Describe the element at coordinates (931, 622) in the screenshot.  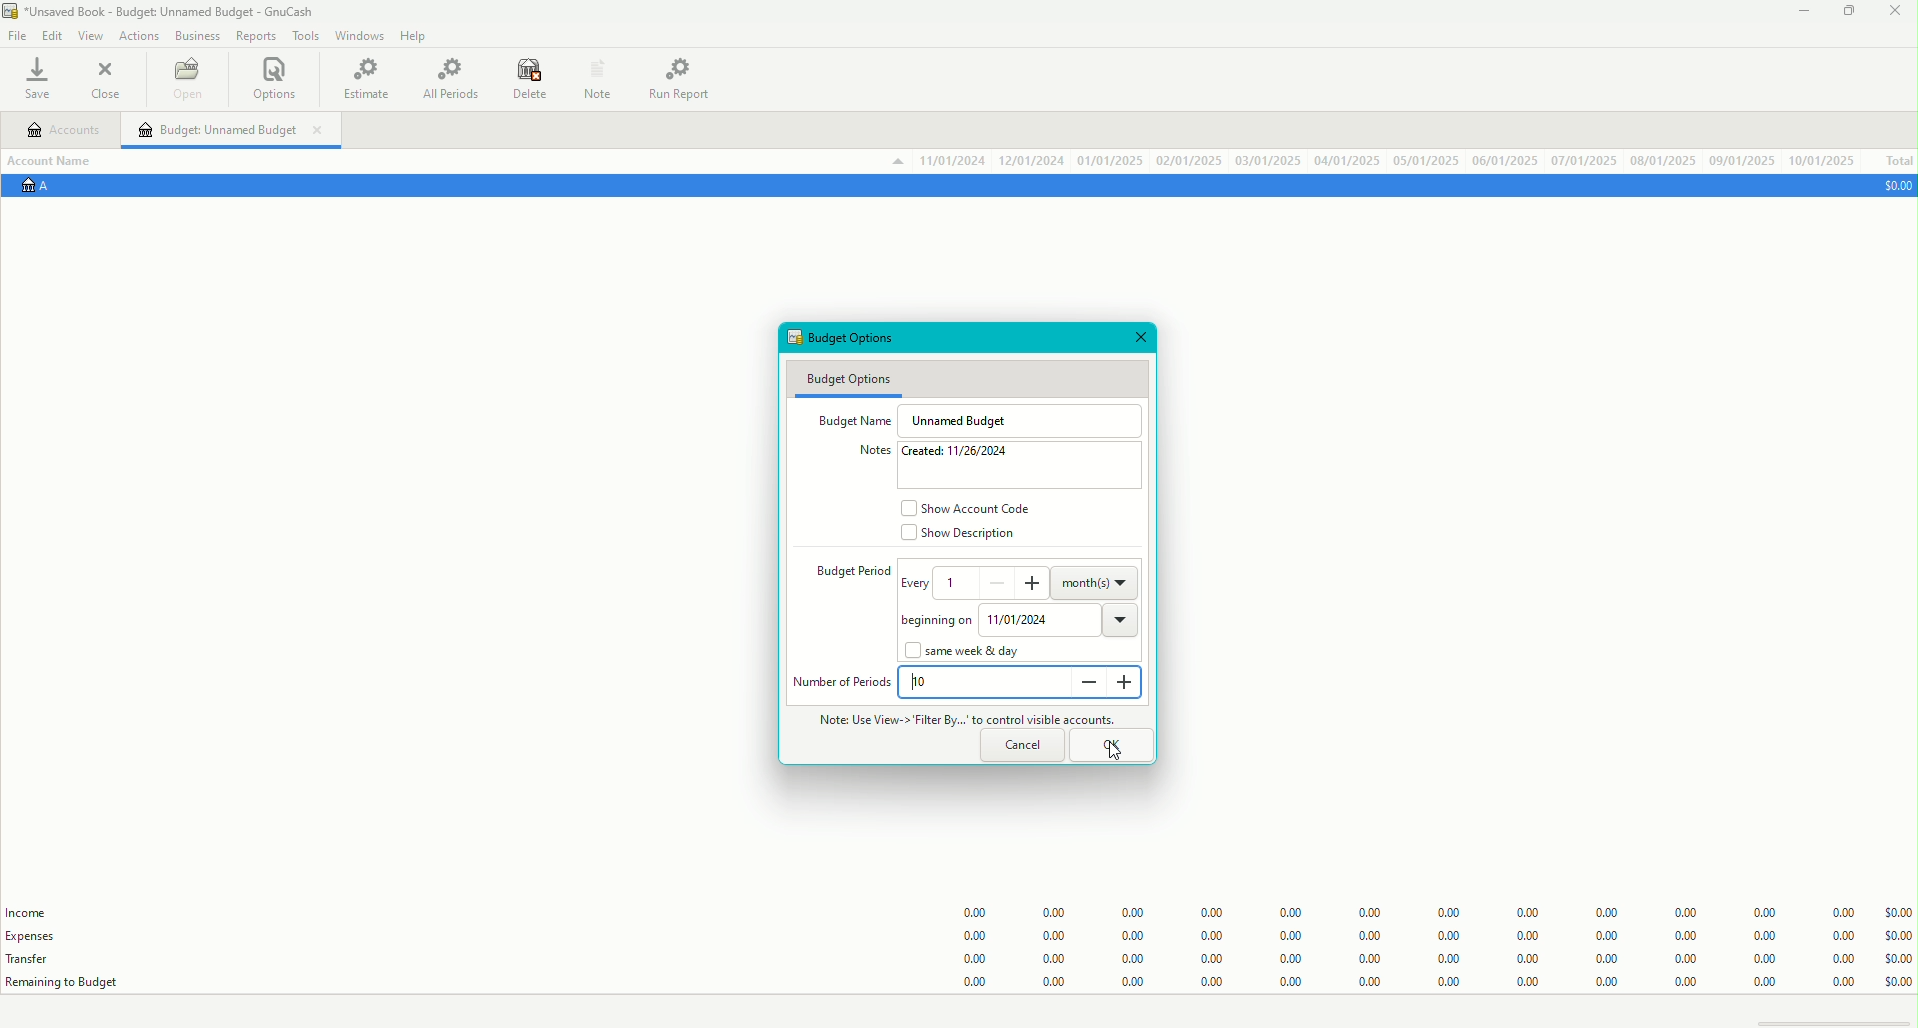
I see `begining on` at that location.